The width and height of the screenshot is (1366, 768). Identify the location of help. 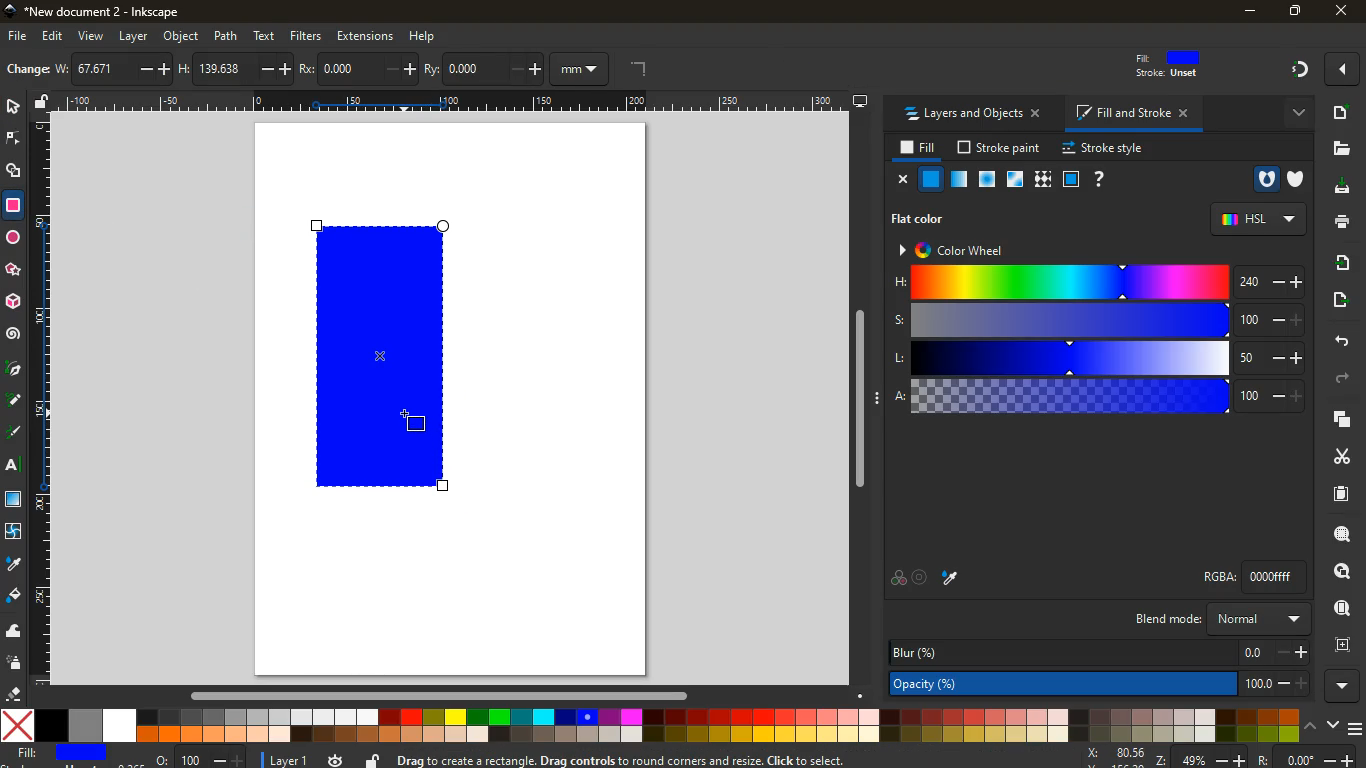
(424, 37).